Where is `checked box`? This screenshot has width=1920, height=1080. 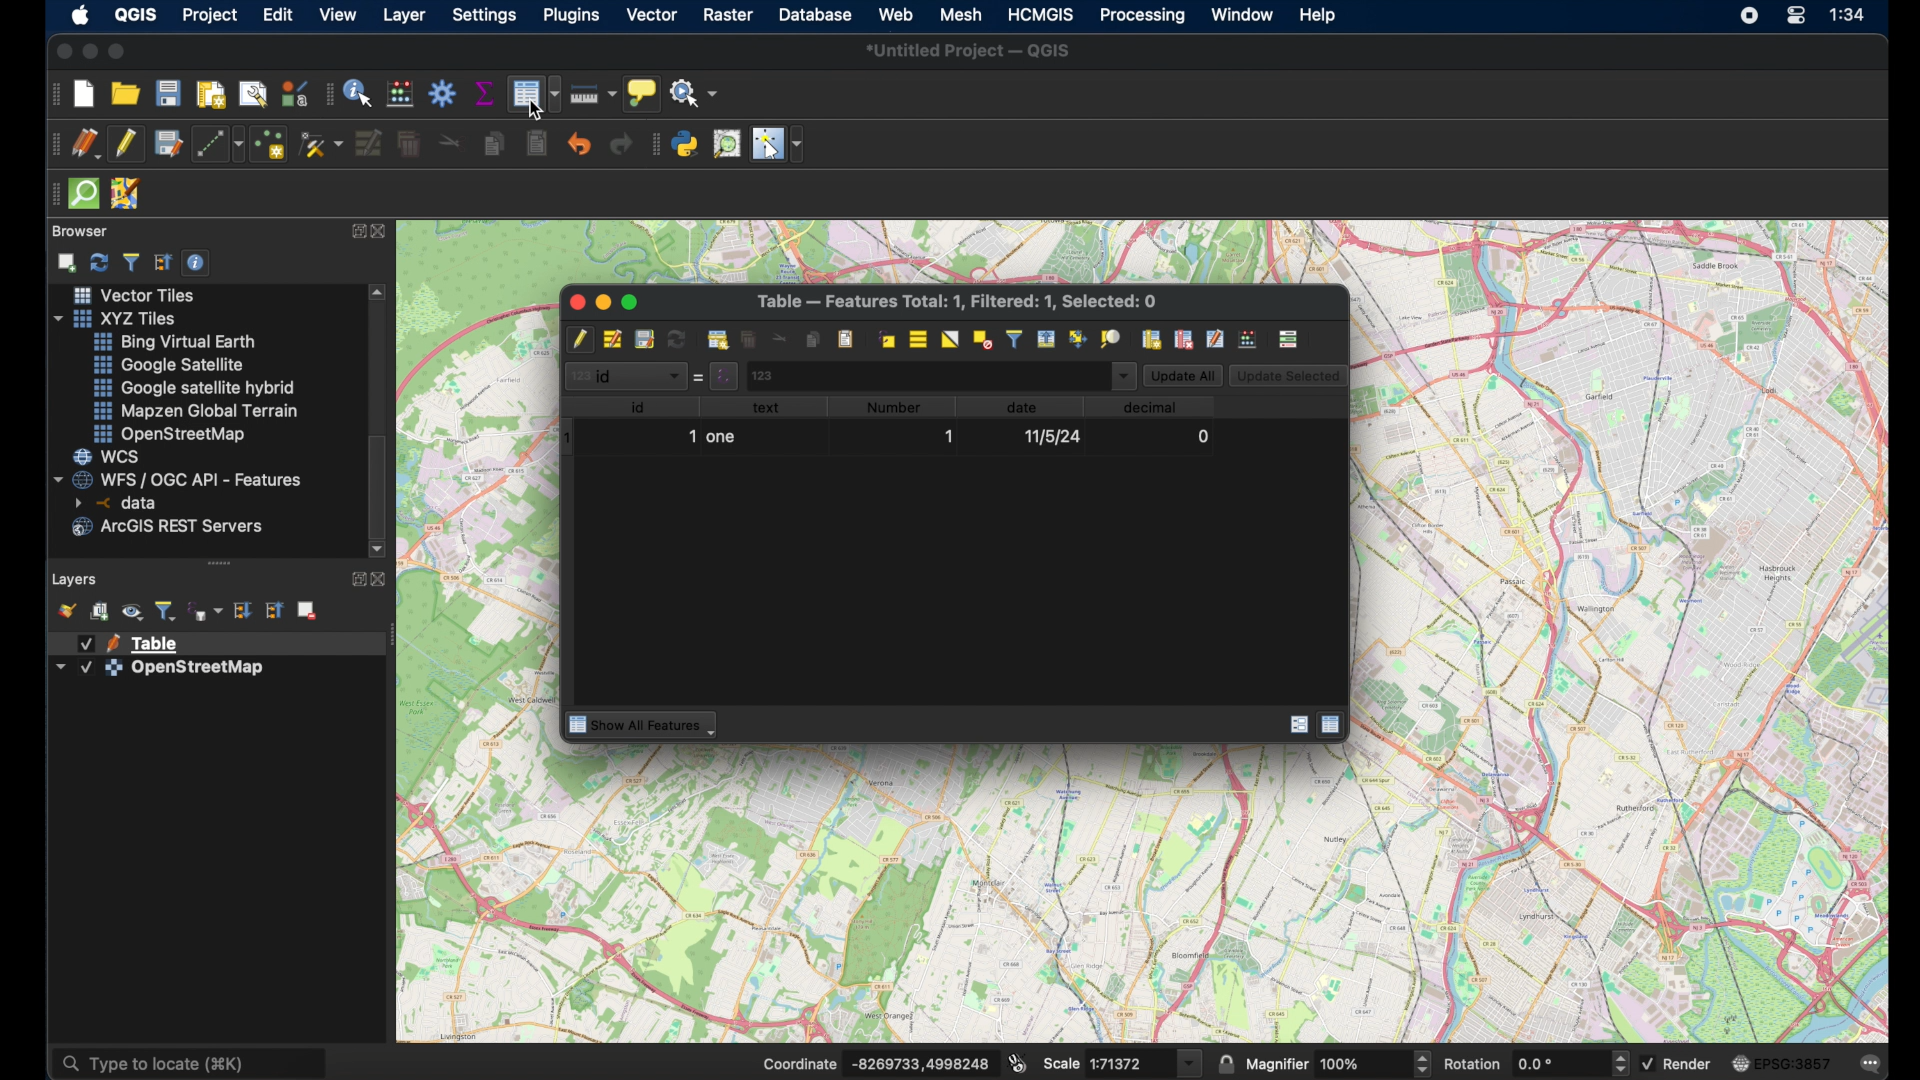 checked box is located at coordinates (1655, 1065).